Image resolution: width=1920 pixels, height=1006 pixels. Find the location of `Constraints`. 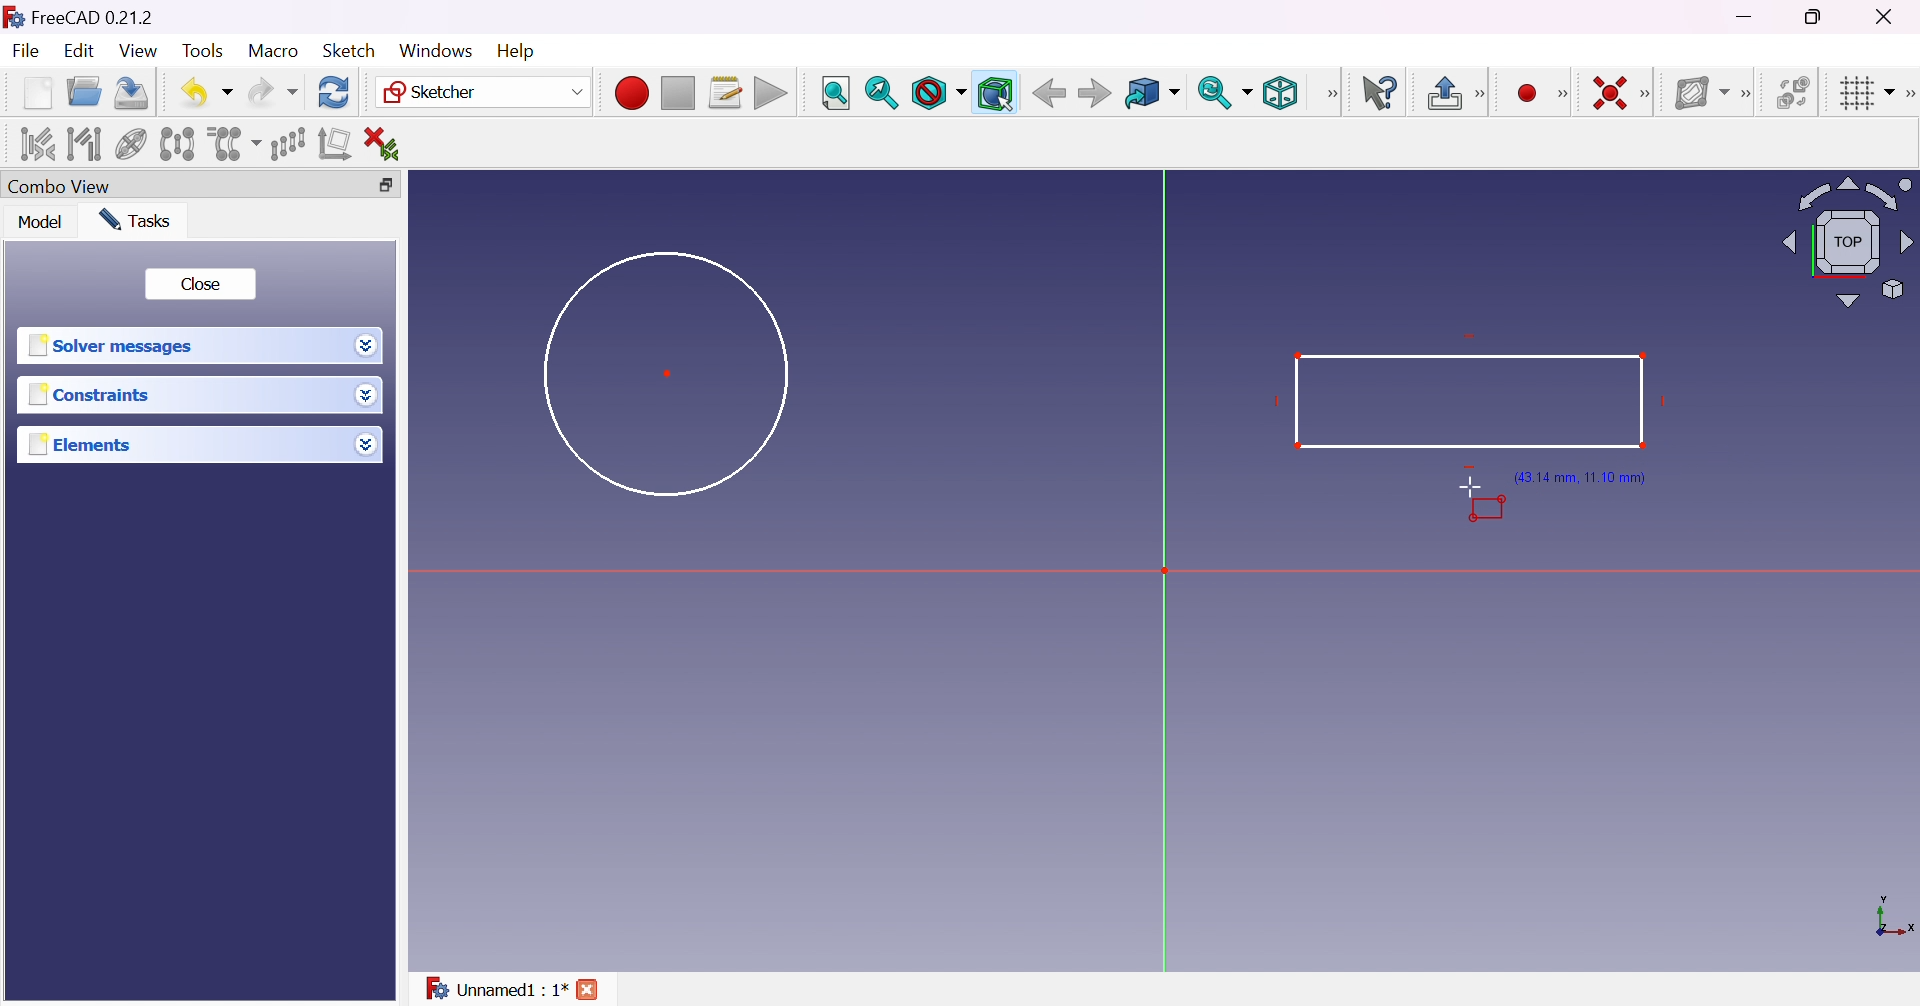

Constraints is located at coordinates (90, 396).